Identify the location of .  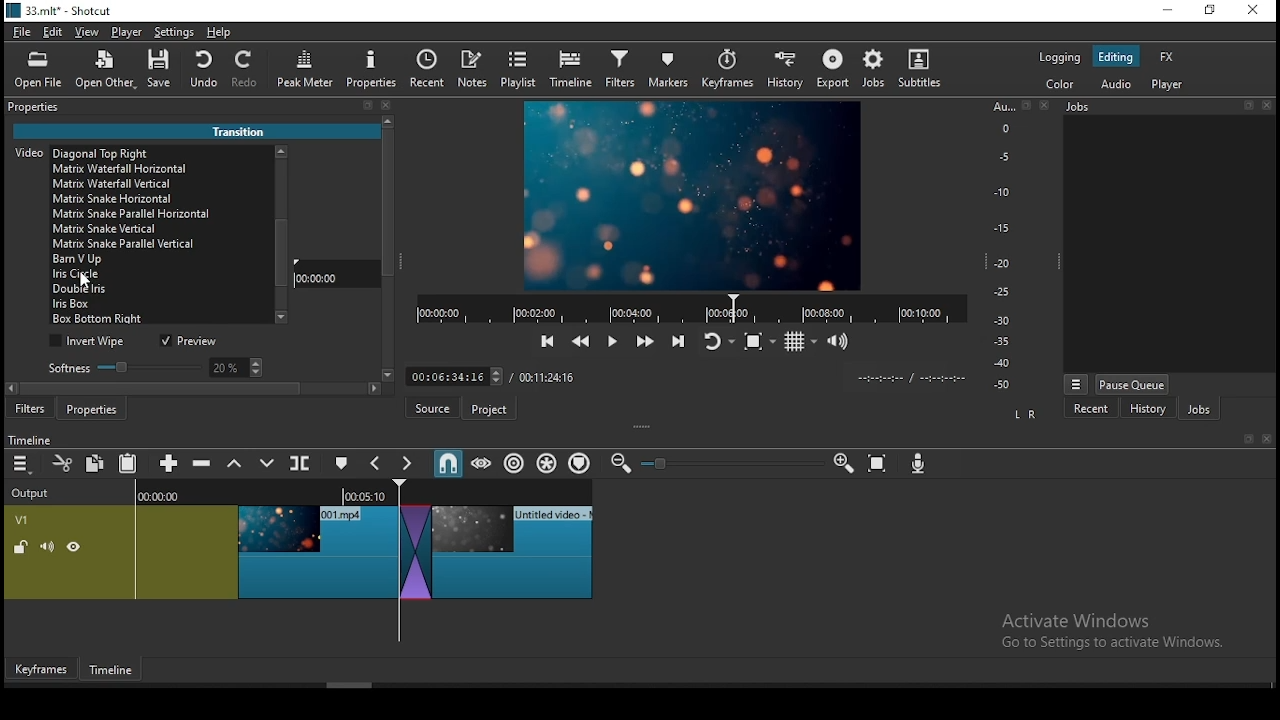
(662, 464).